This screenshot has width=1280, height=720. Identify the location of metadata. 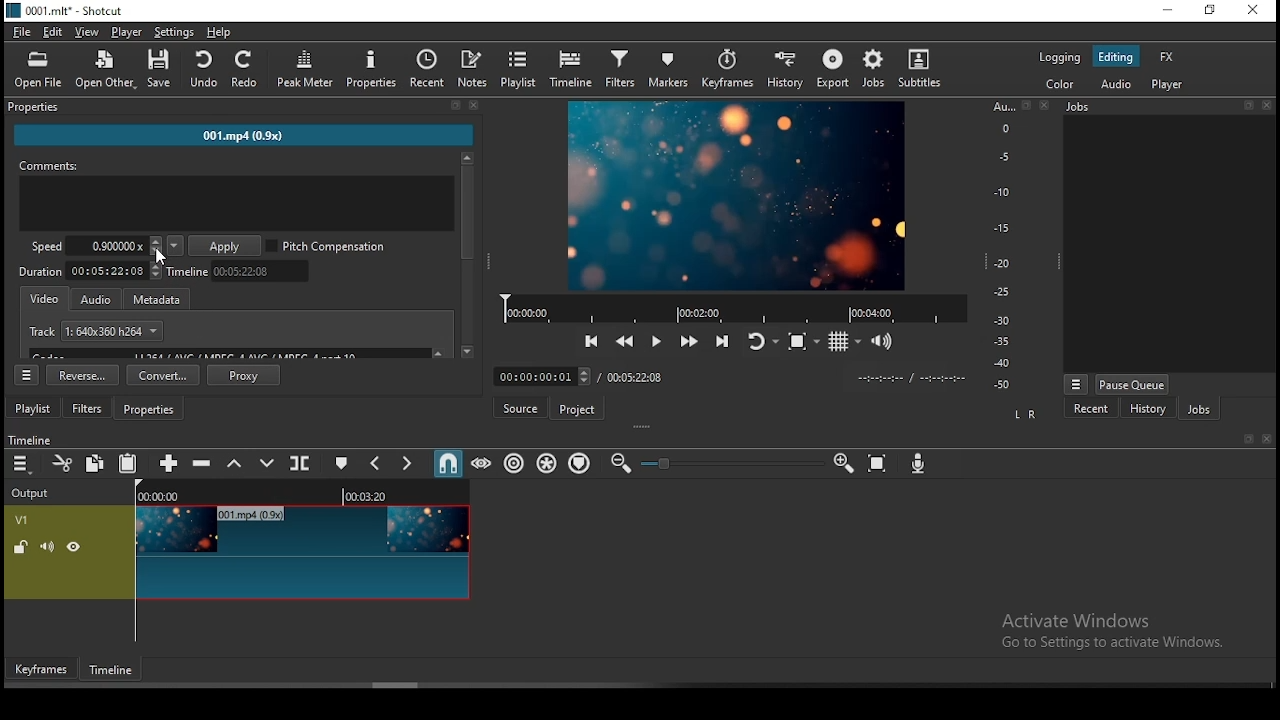
(162, 298).